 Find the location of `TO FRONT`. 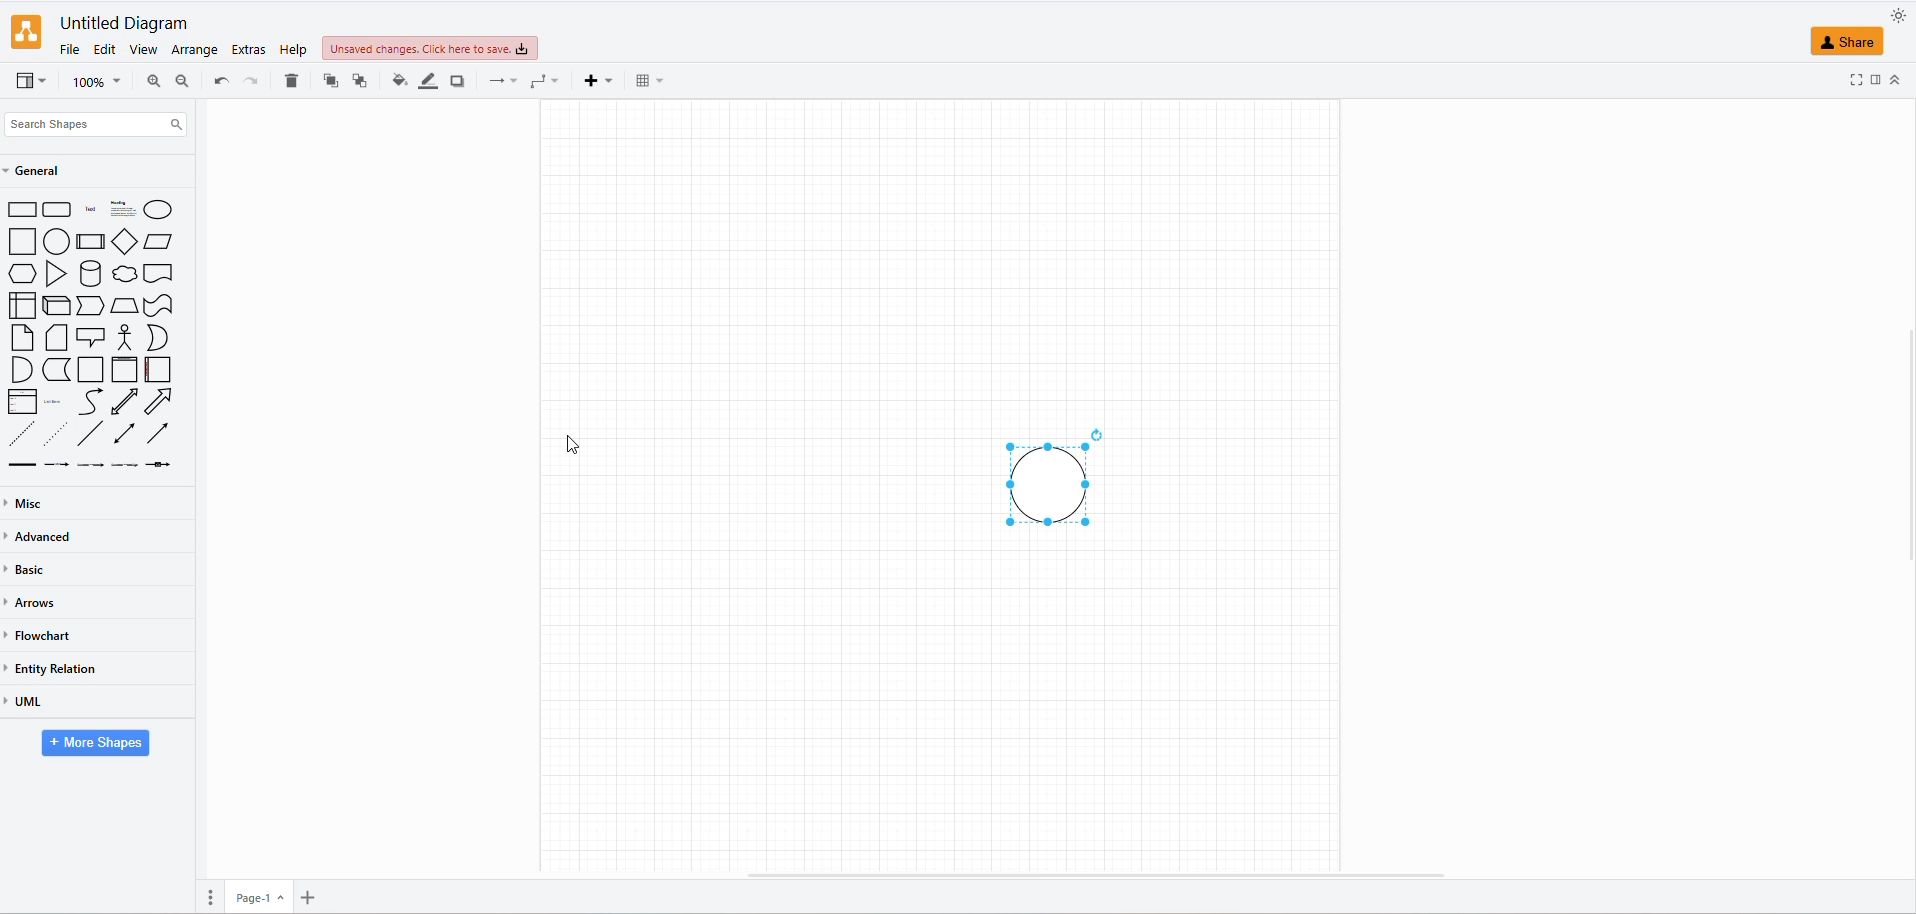

TO FRONT is located at coordinates (327, 81).